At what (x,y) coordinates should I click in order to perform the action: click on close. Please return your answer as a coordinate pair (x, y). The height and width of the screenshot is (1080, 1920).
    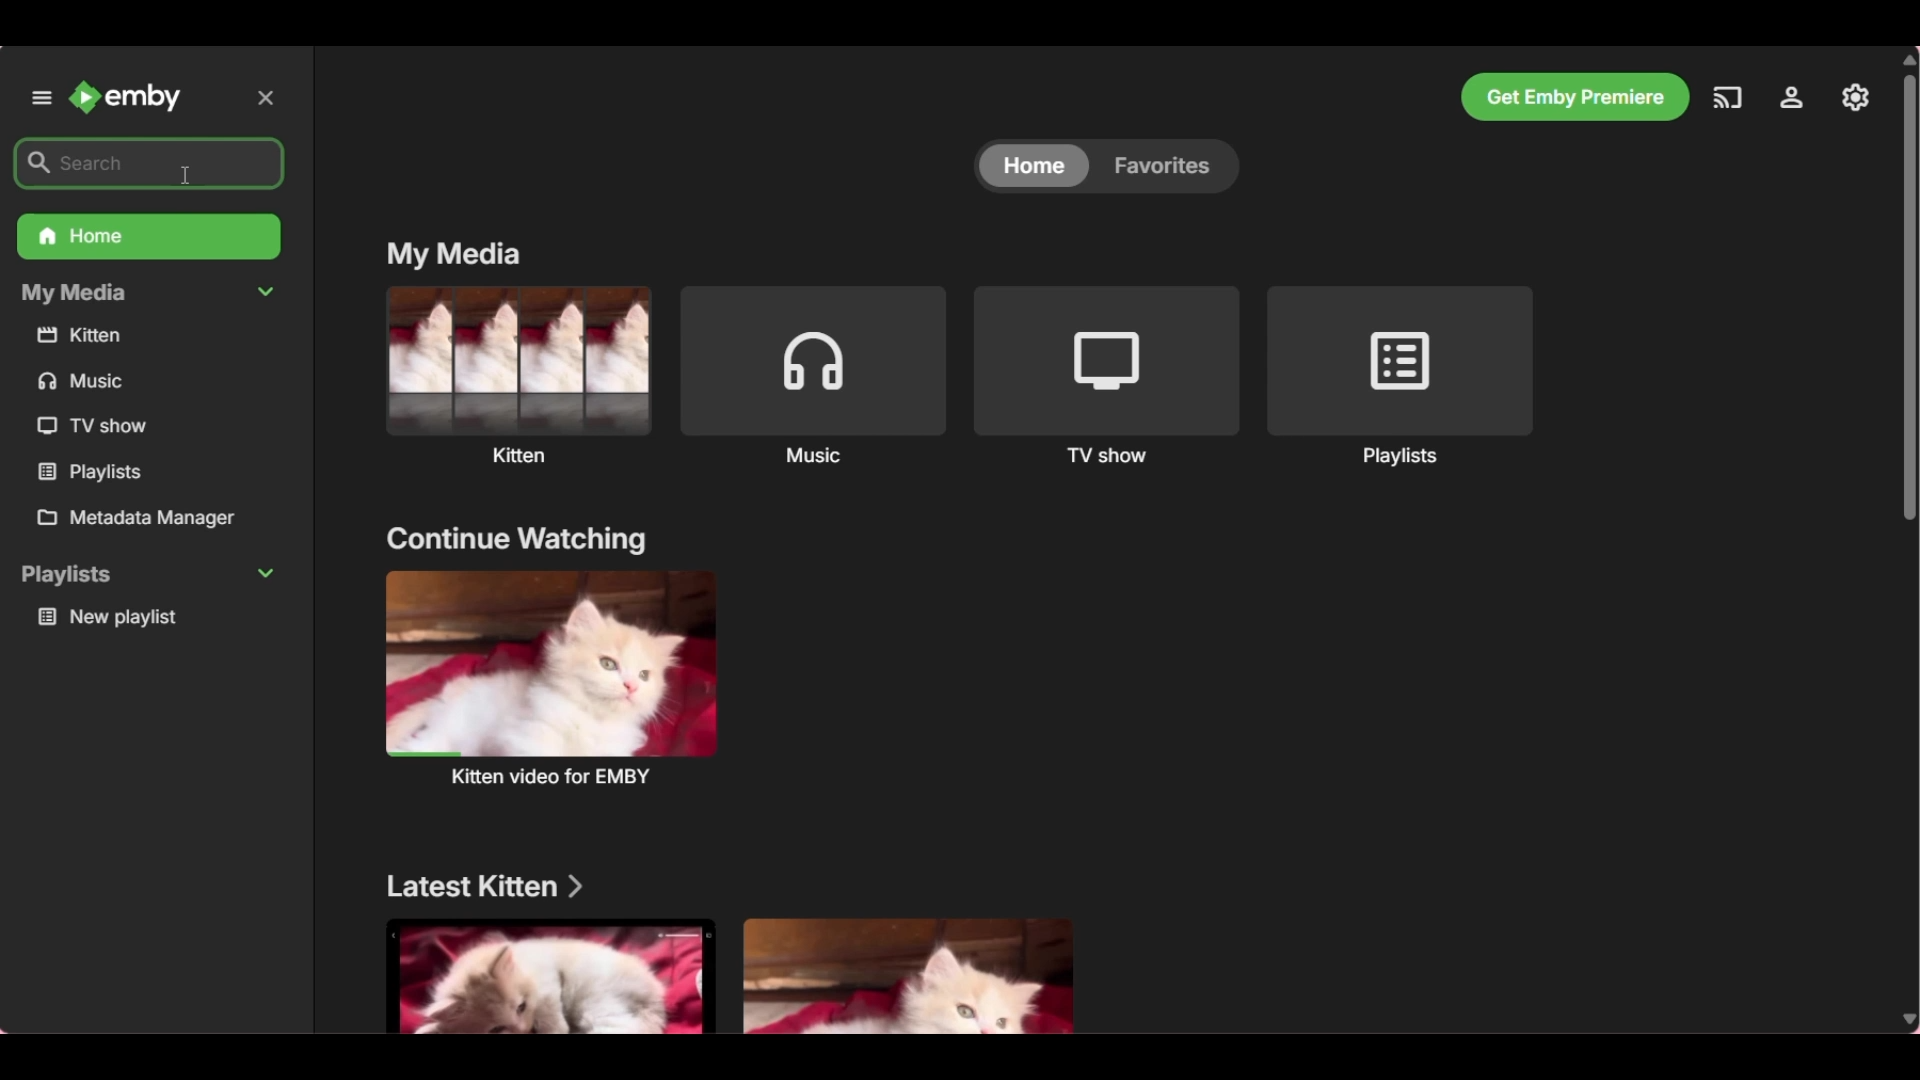
    Looking at the image, I should click on (272, 95).